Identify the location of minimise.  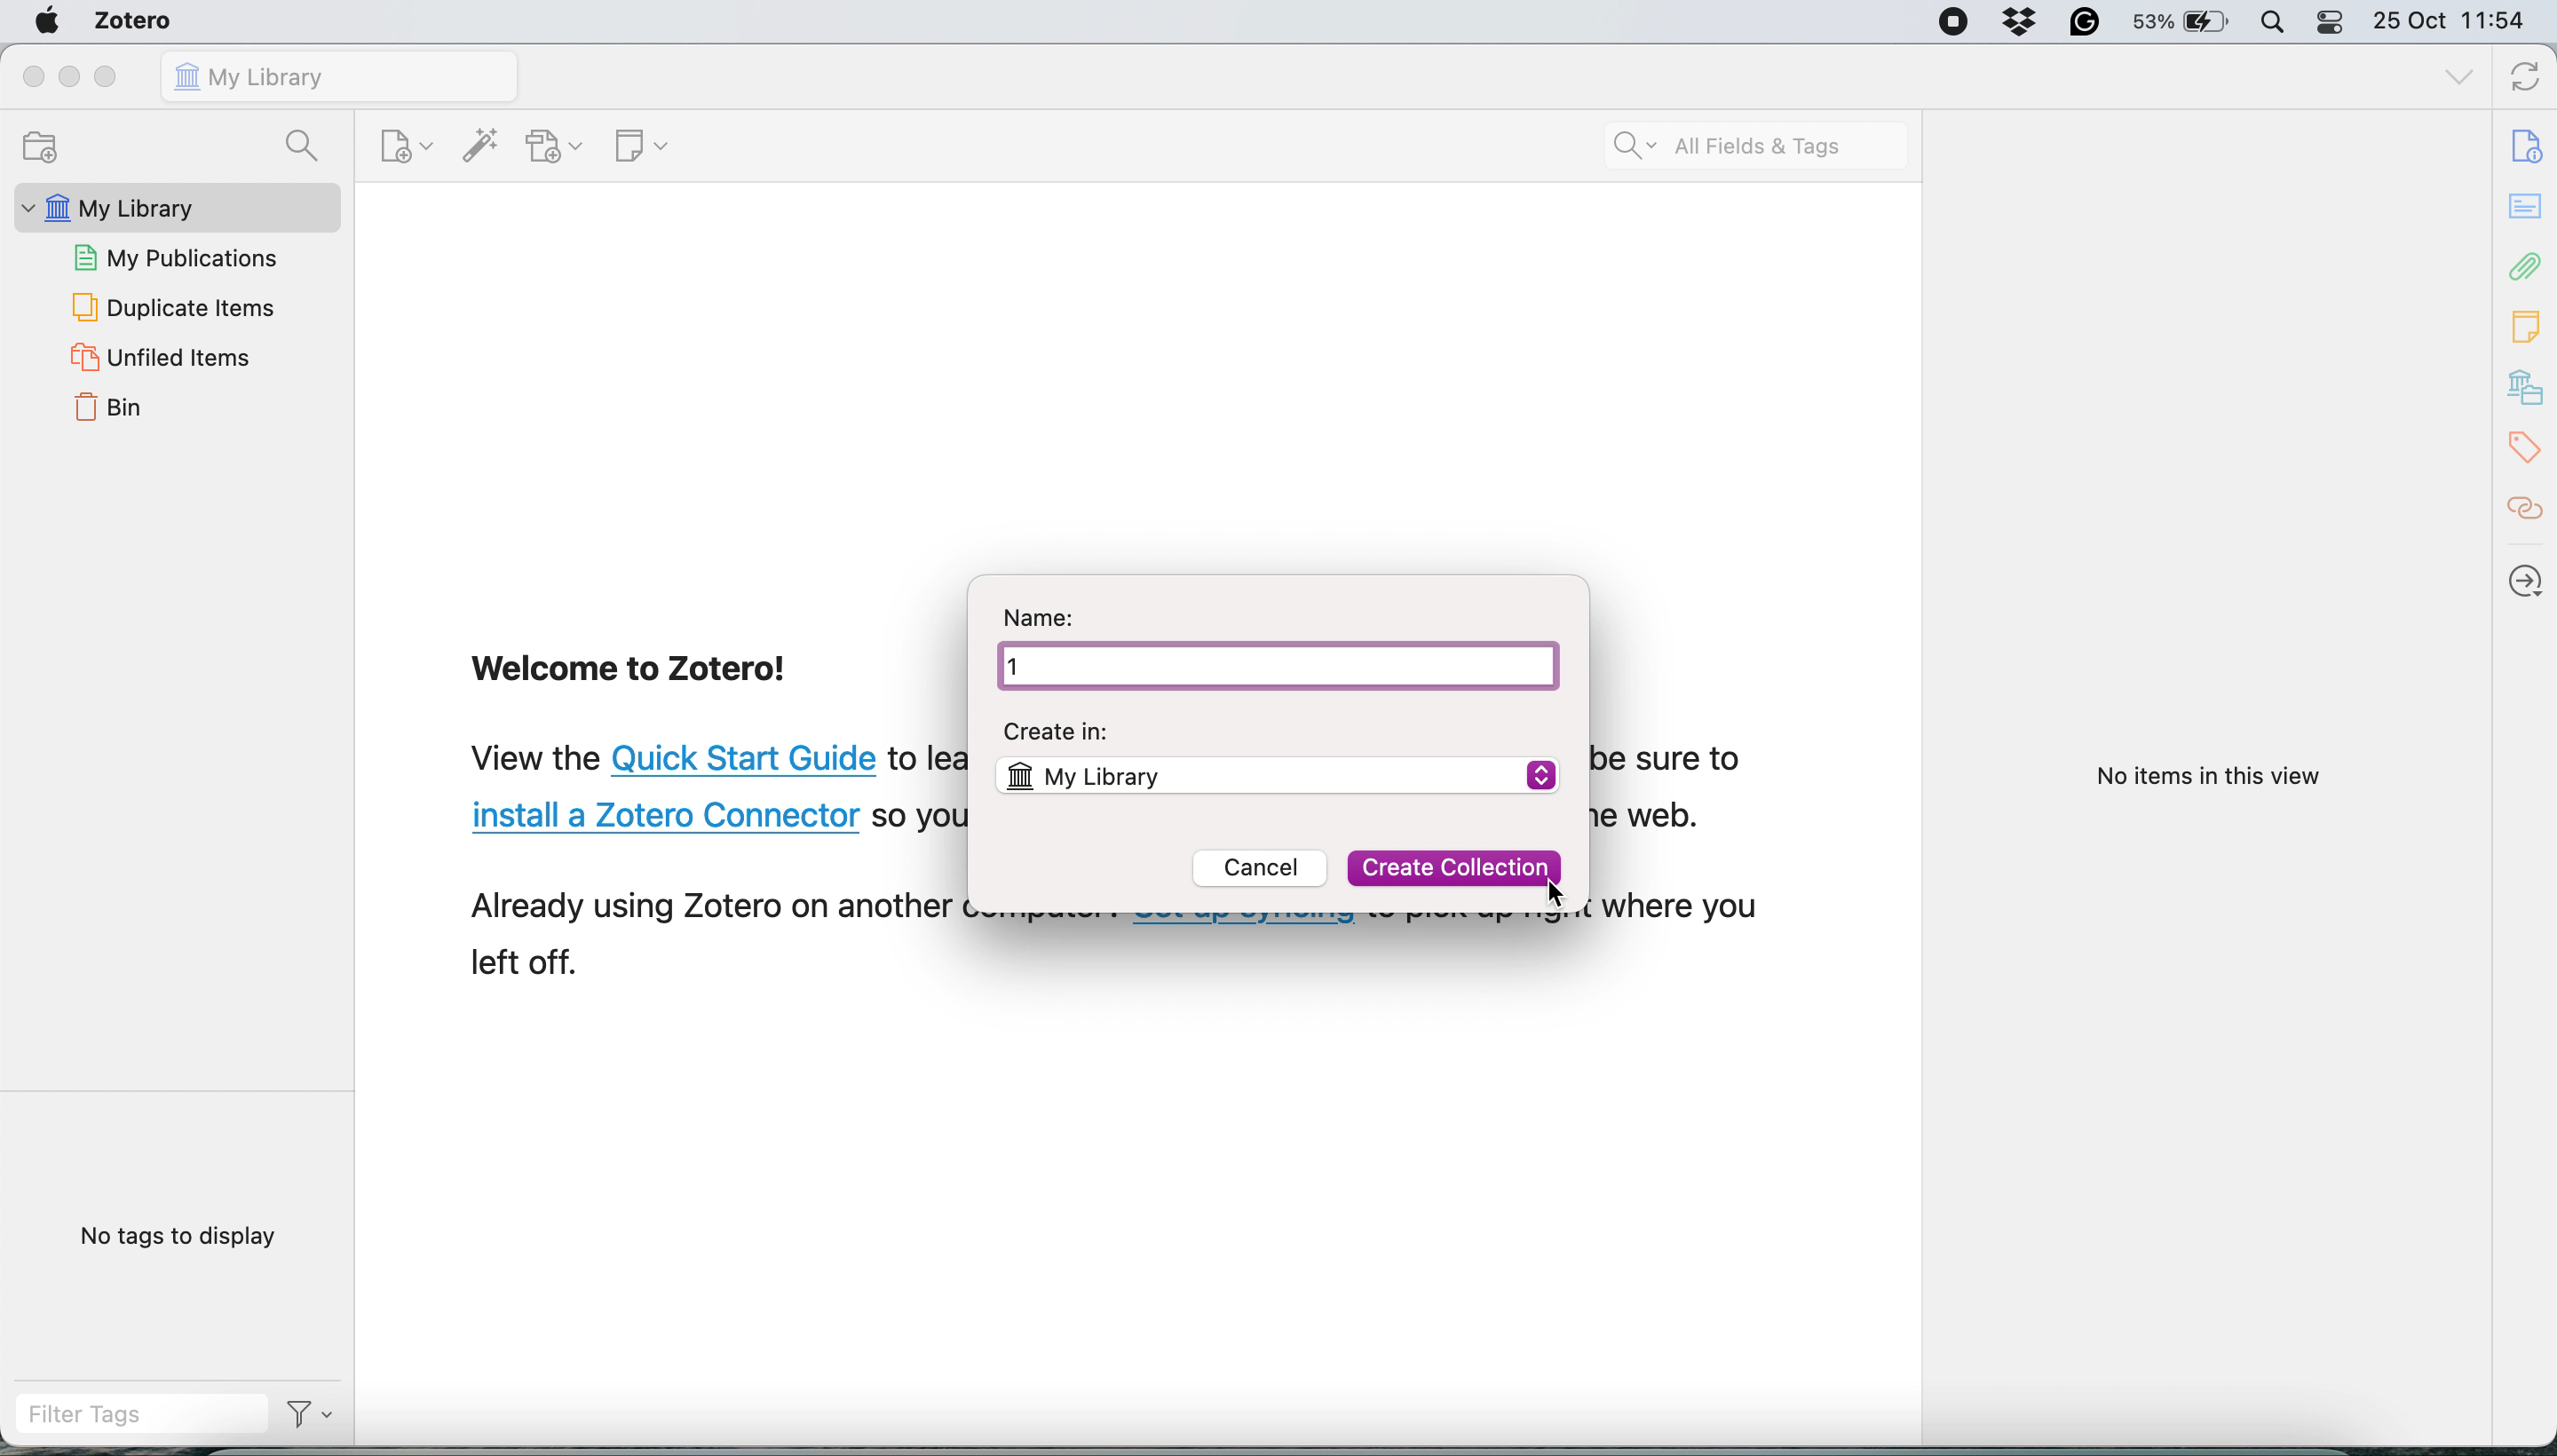
(72, 77).